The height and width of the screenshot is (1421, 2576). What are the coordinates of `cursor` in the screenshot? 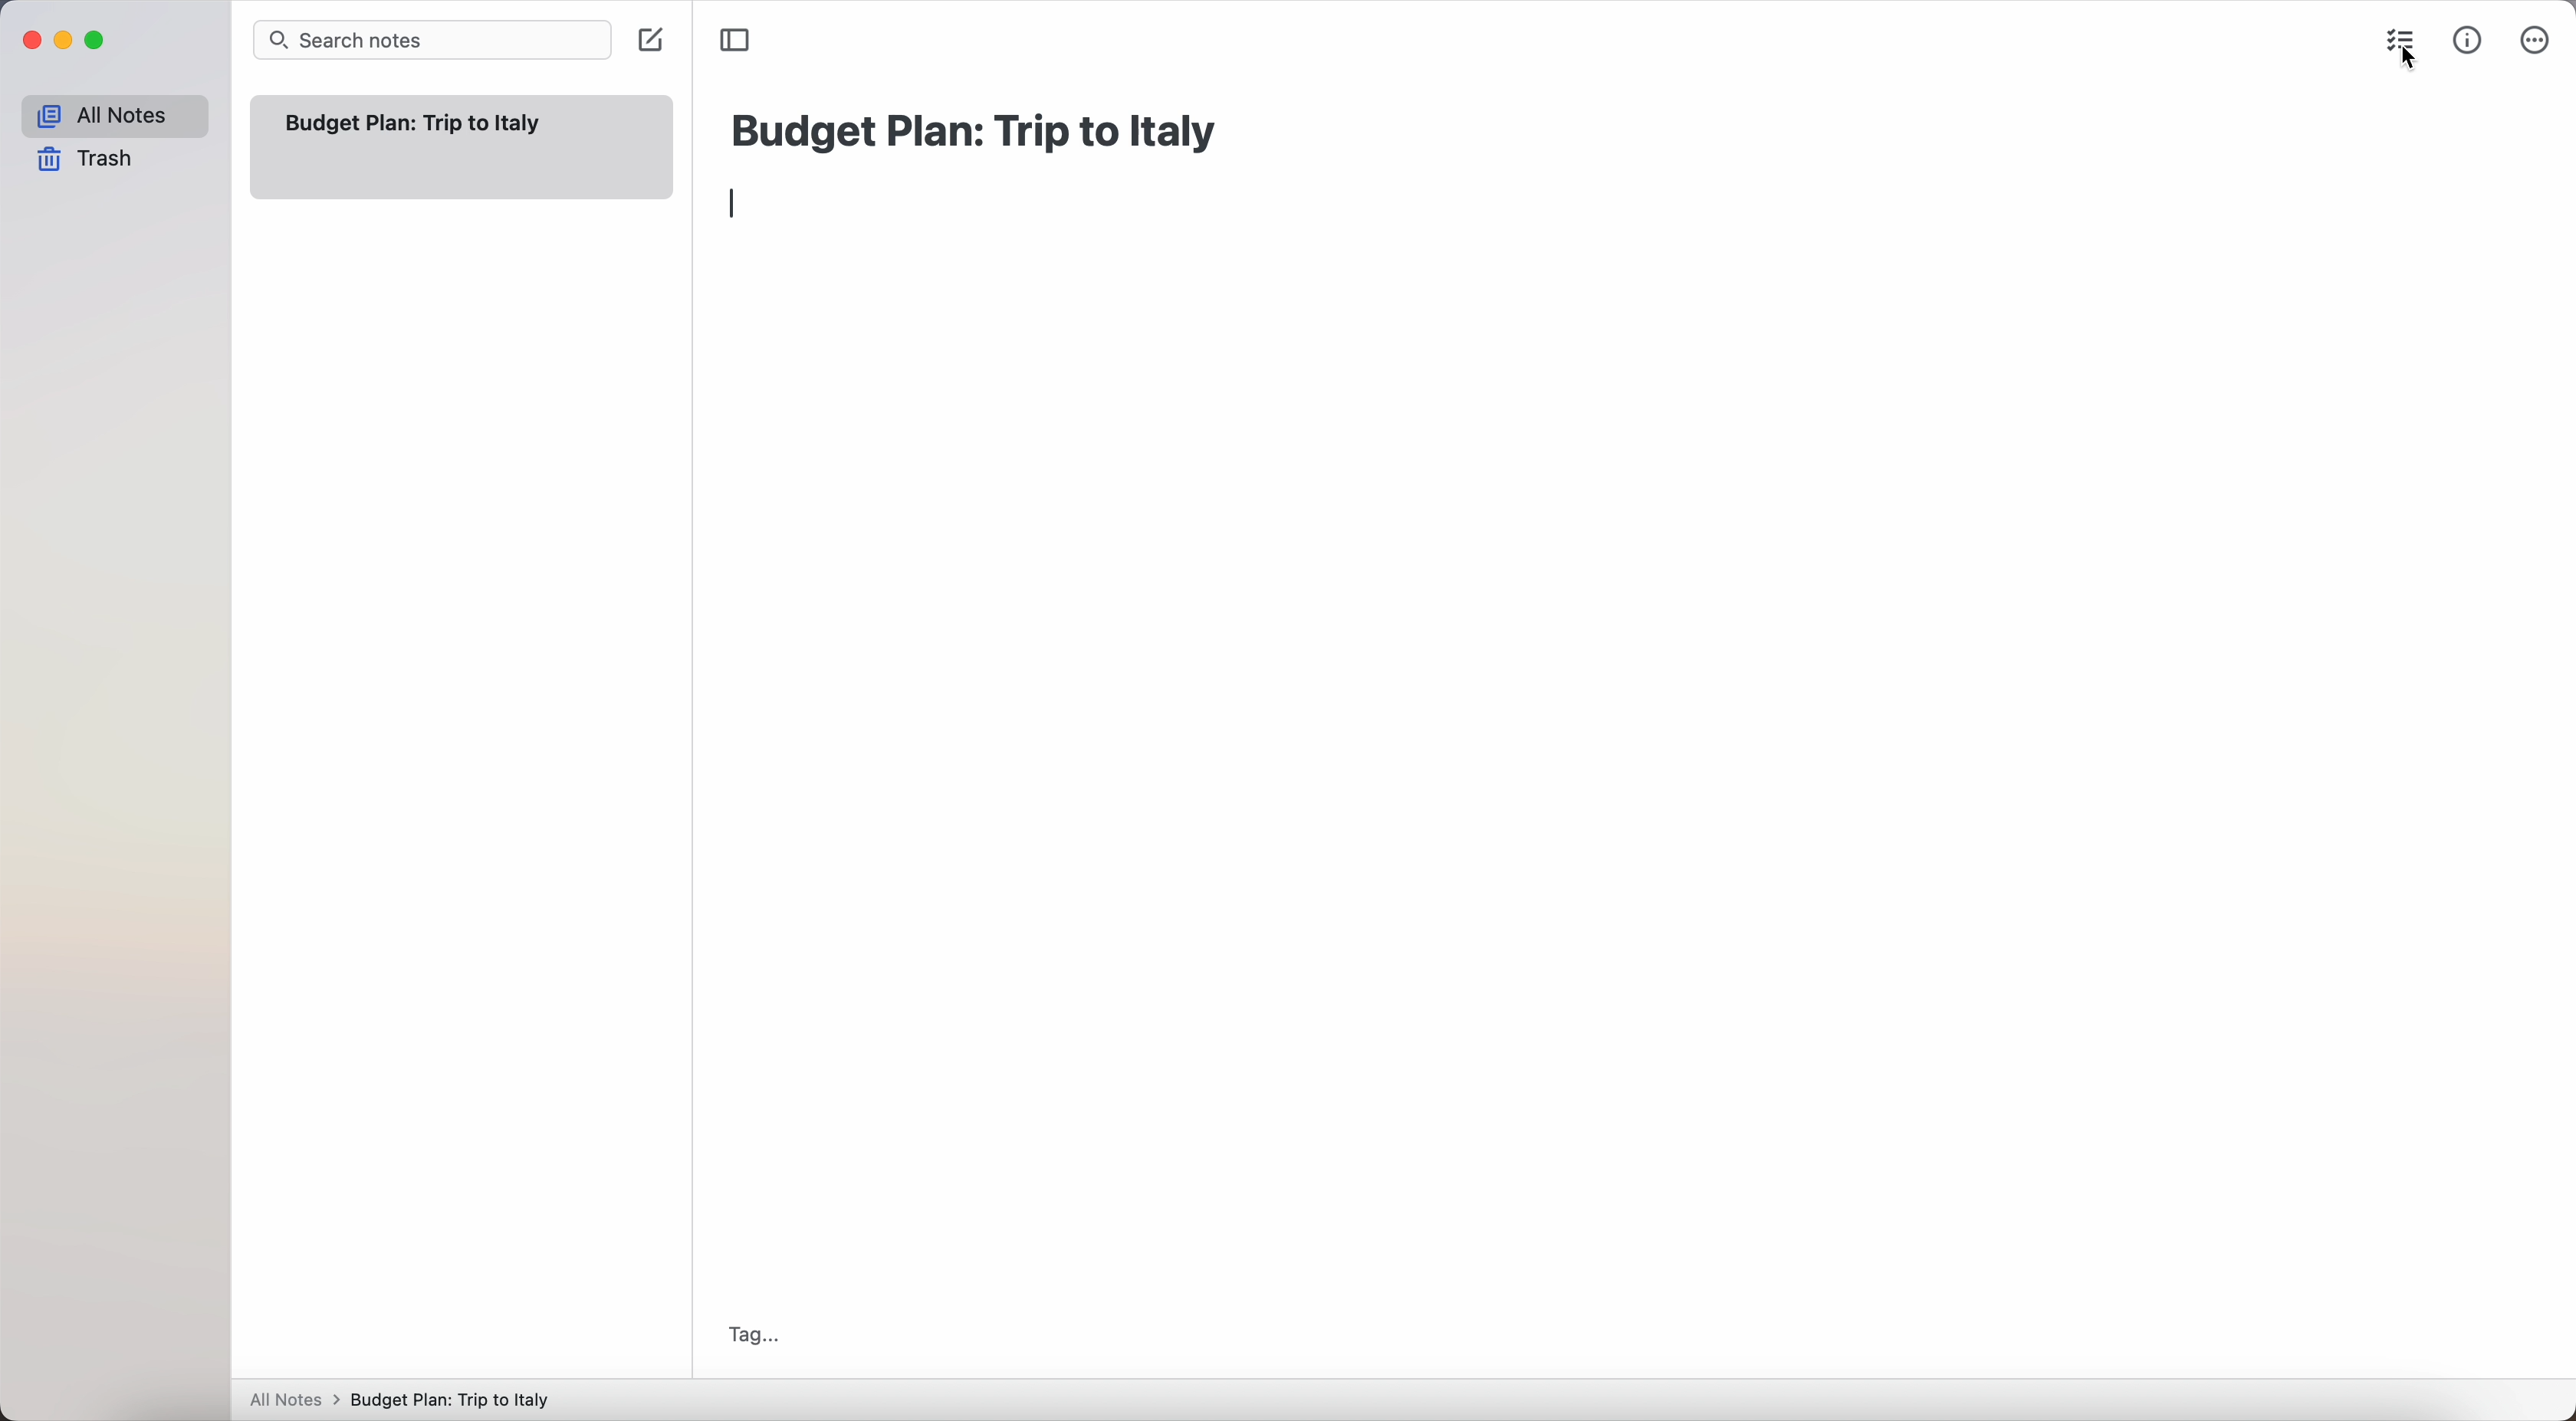 It's located at (2404, 63).